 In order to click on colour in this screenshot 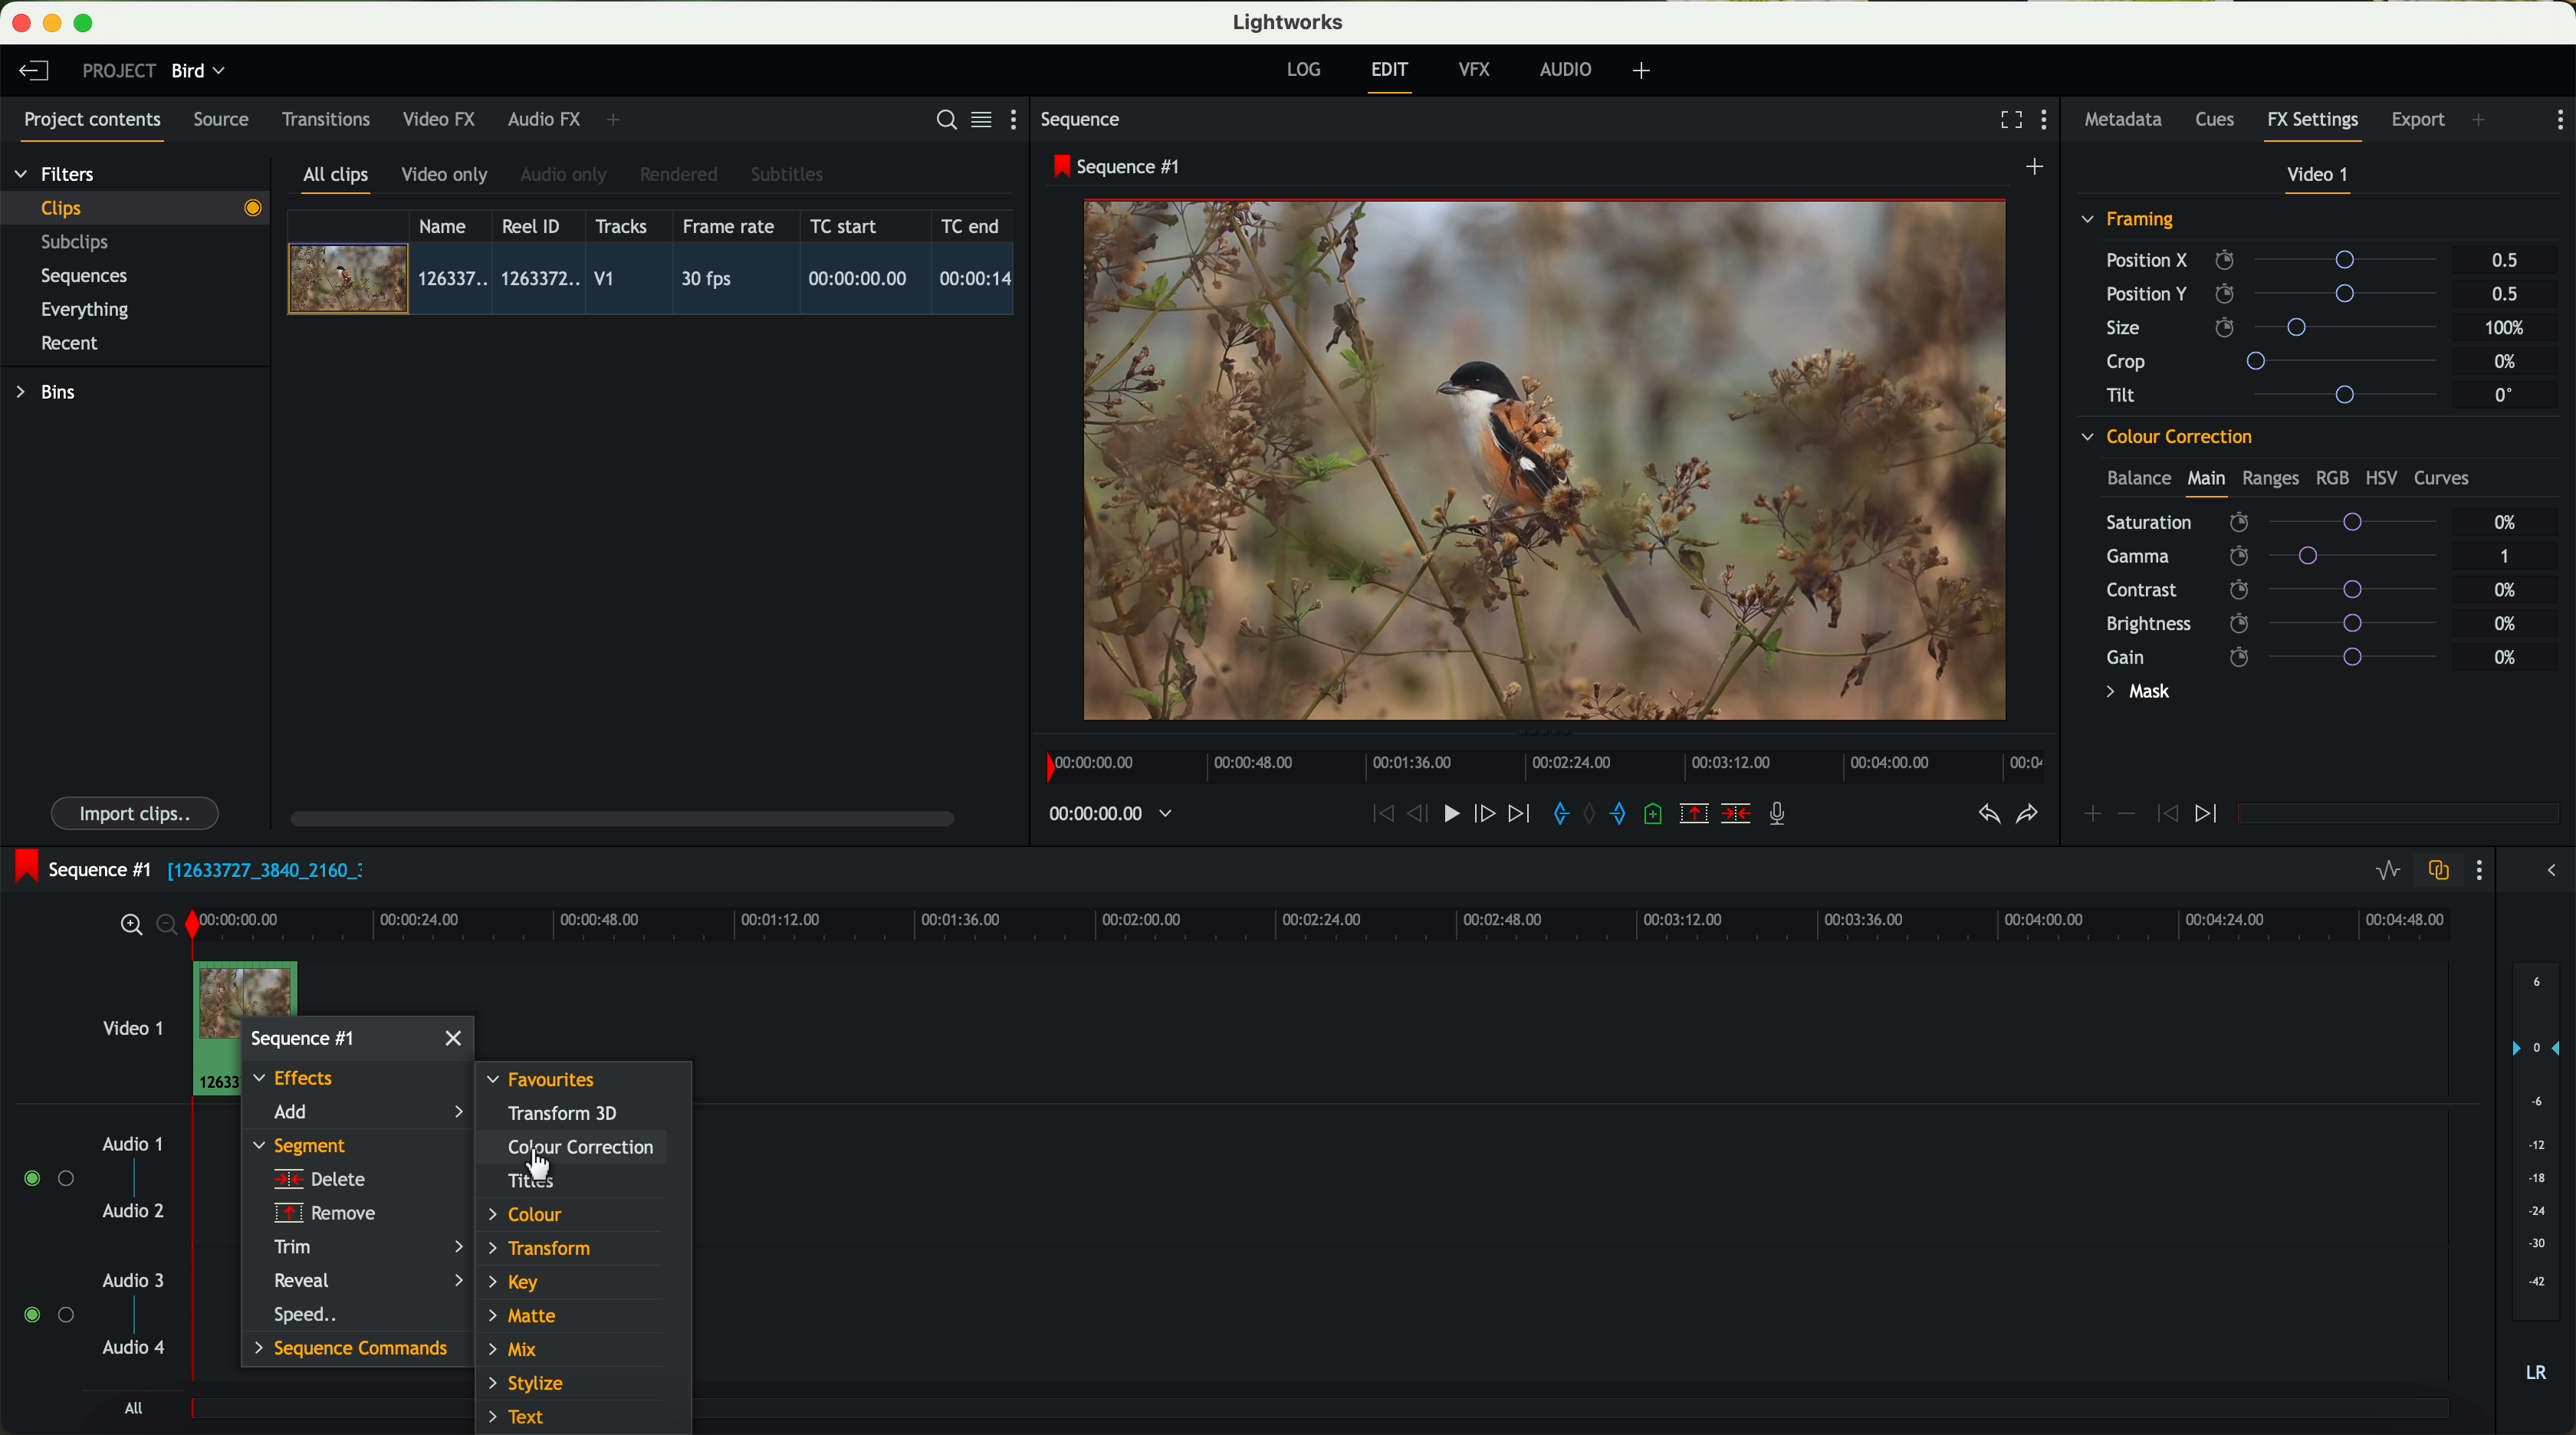, I will do `click(530, 1214)`.